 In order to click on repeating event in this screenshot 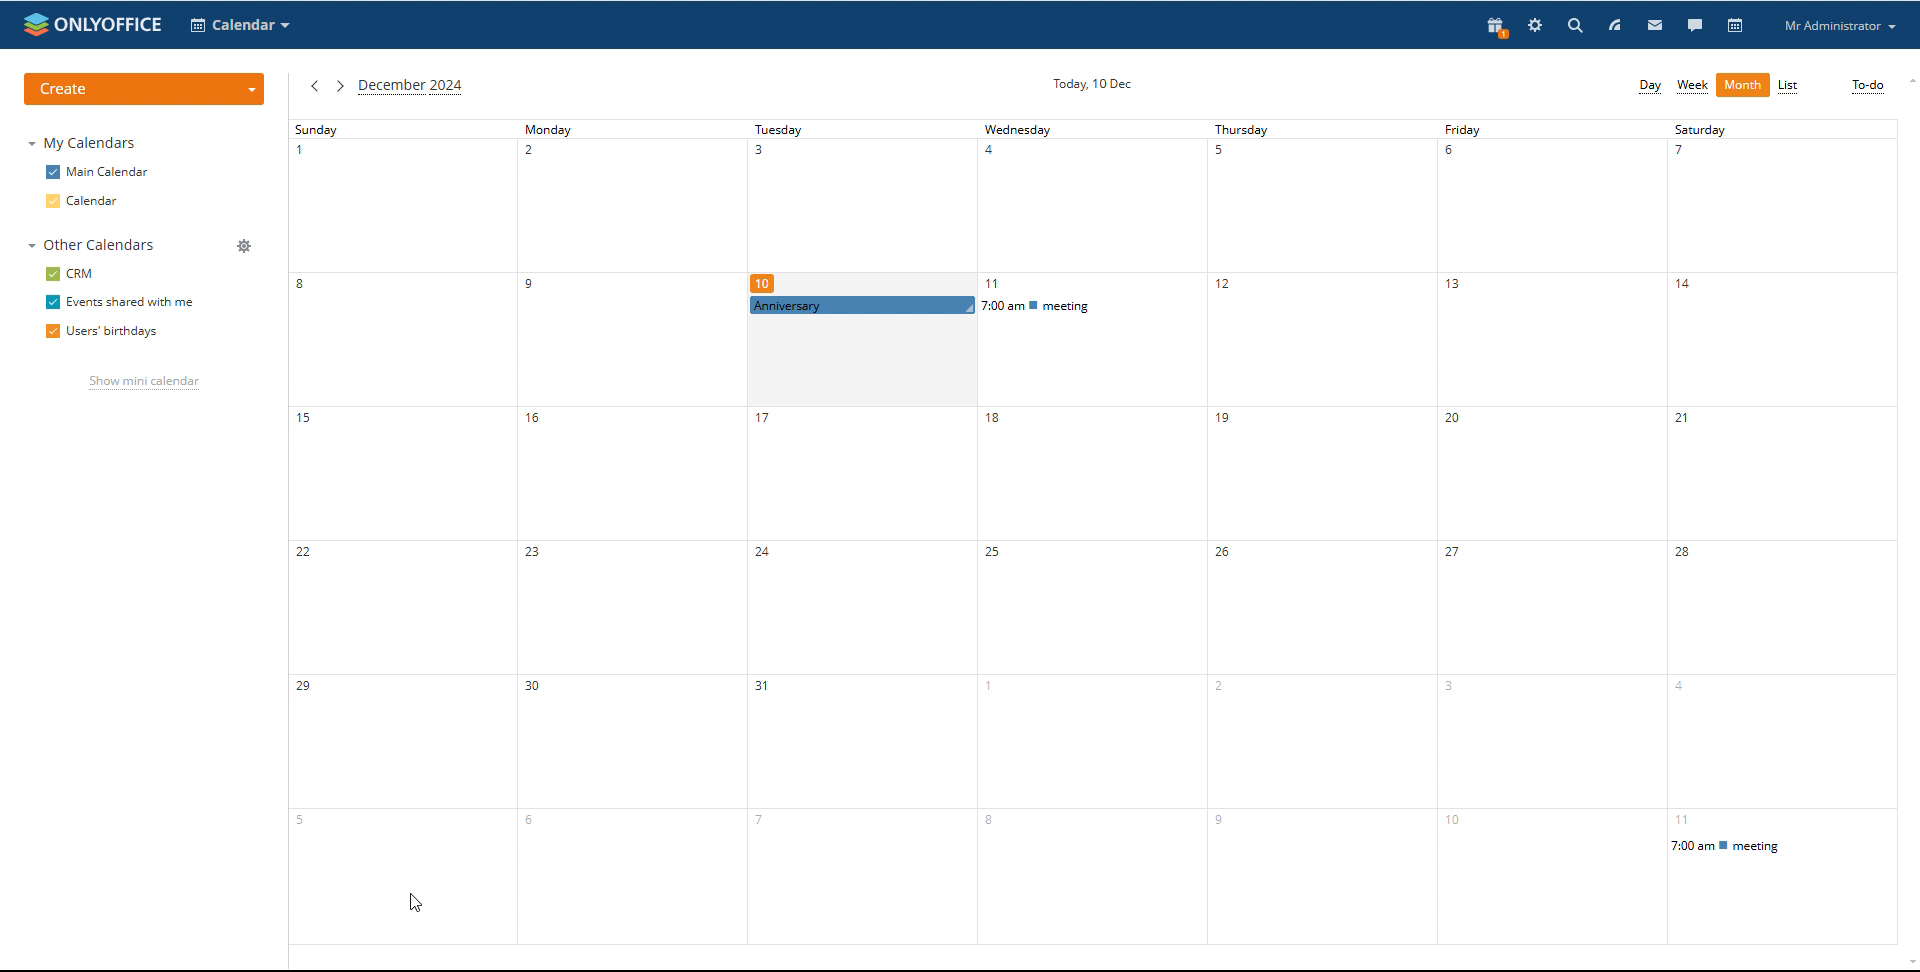, I will do `click(1781, 846)`.